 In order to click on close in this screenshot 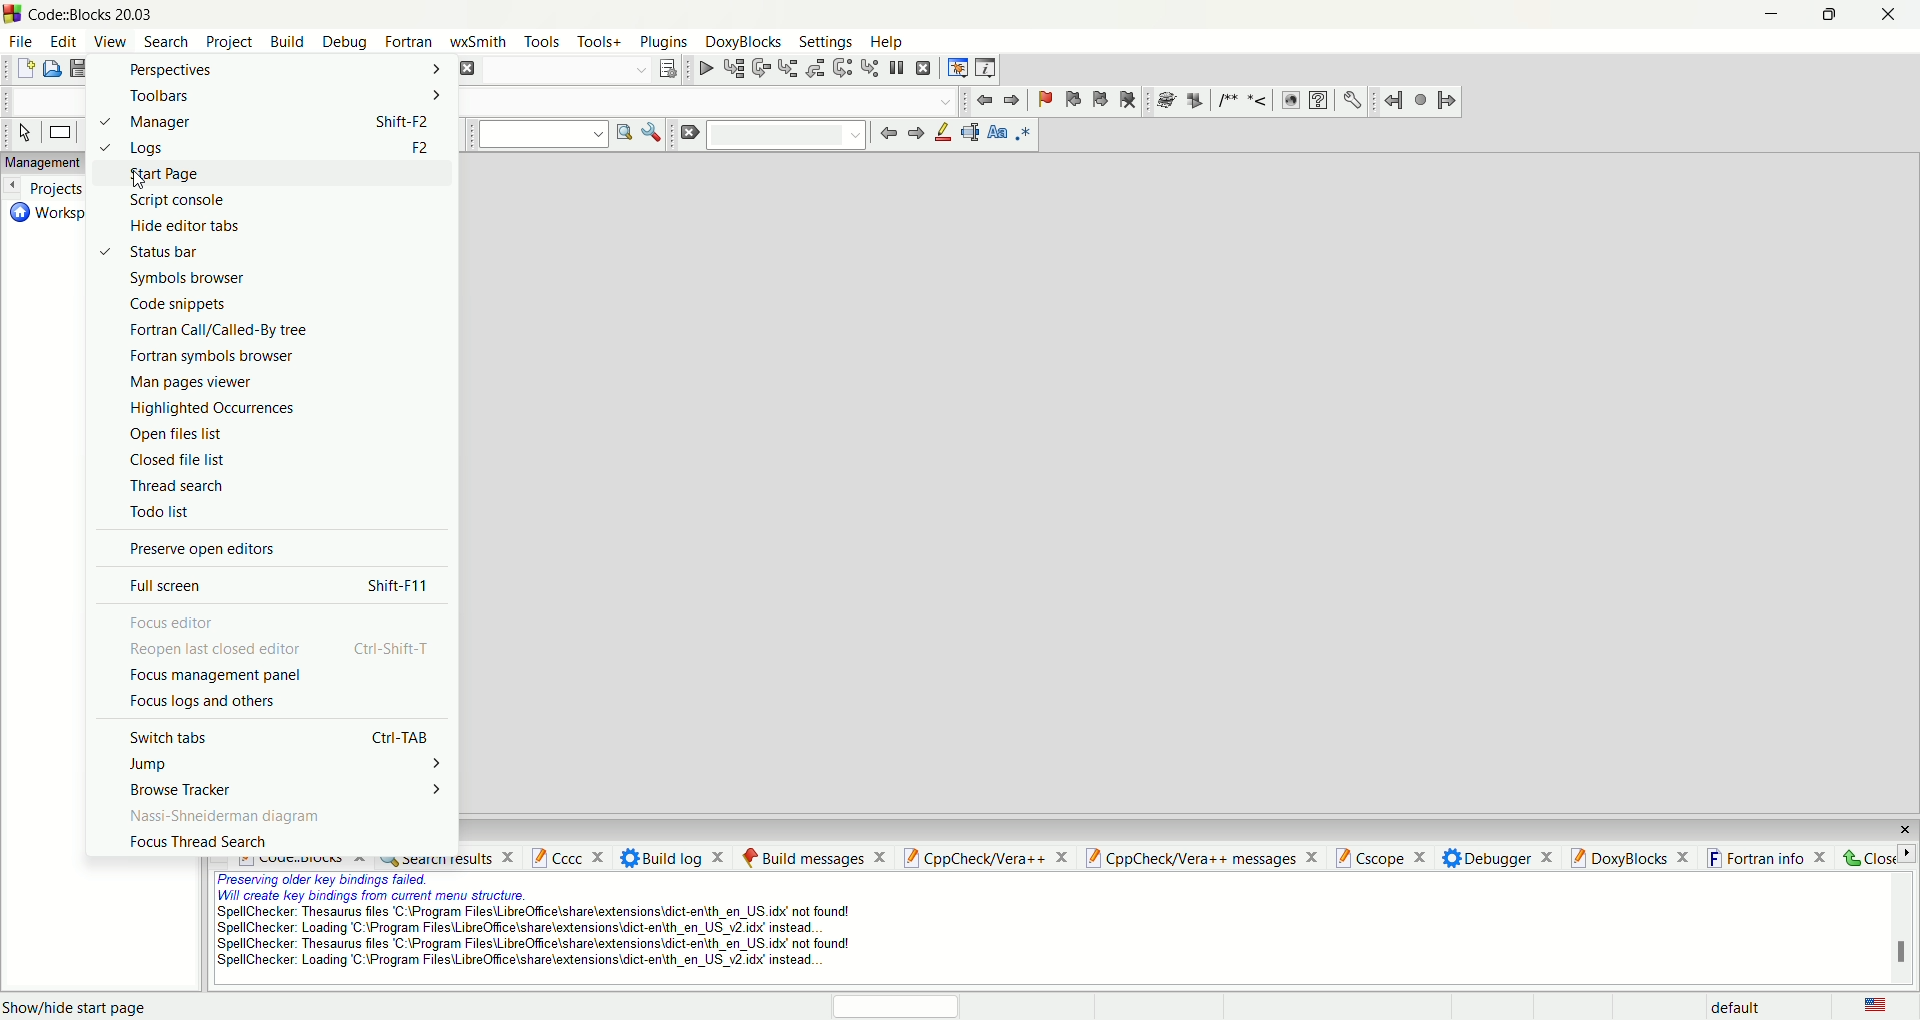, I will do `click(1905, 830)`.